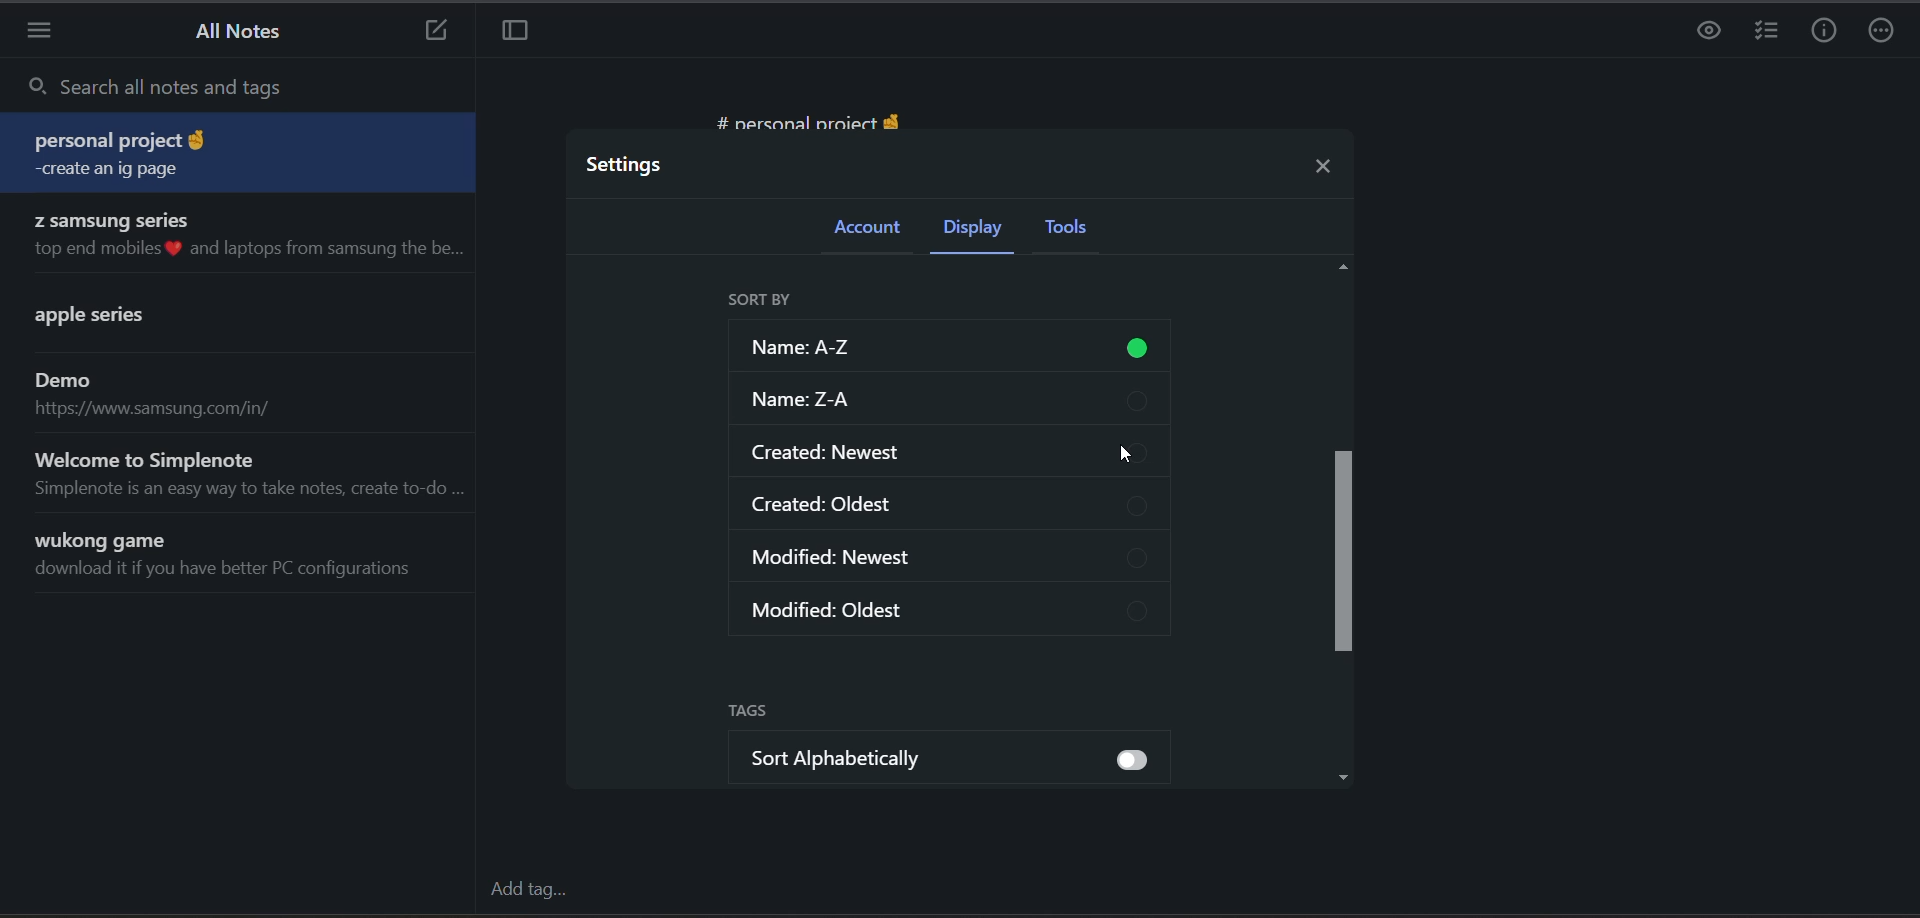 This screenshot has height=918, width=1920. I want to click on actions, so click(1882, 33).